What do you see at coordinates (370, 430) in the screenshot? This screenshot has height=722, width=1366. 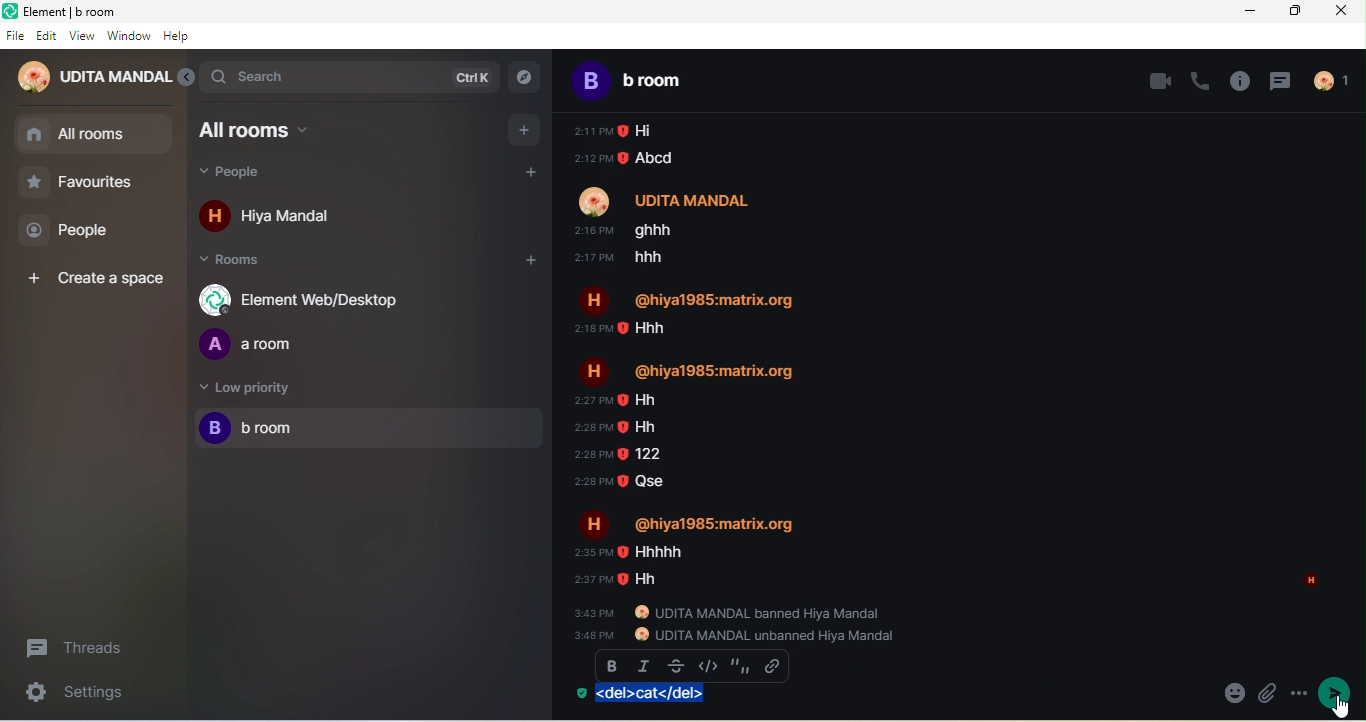 I see `b room` at bounding box center [370, 430].